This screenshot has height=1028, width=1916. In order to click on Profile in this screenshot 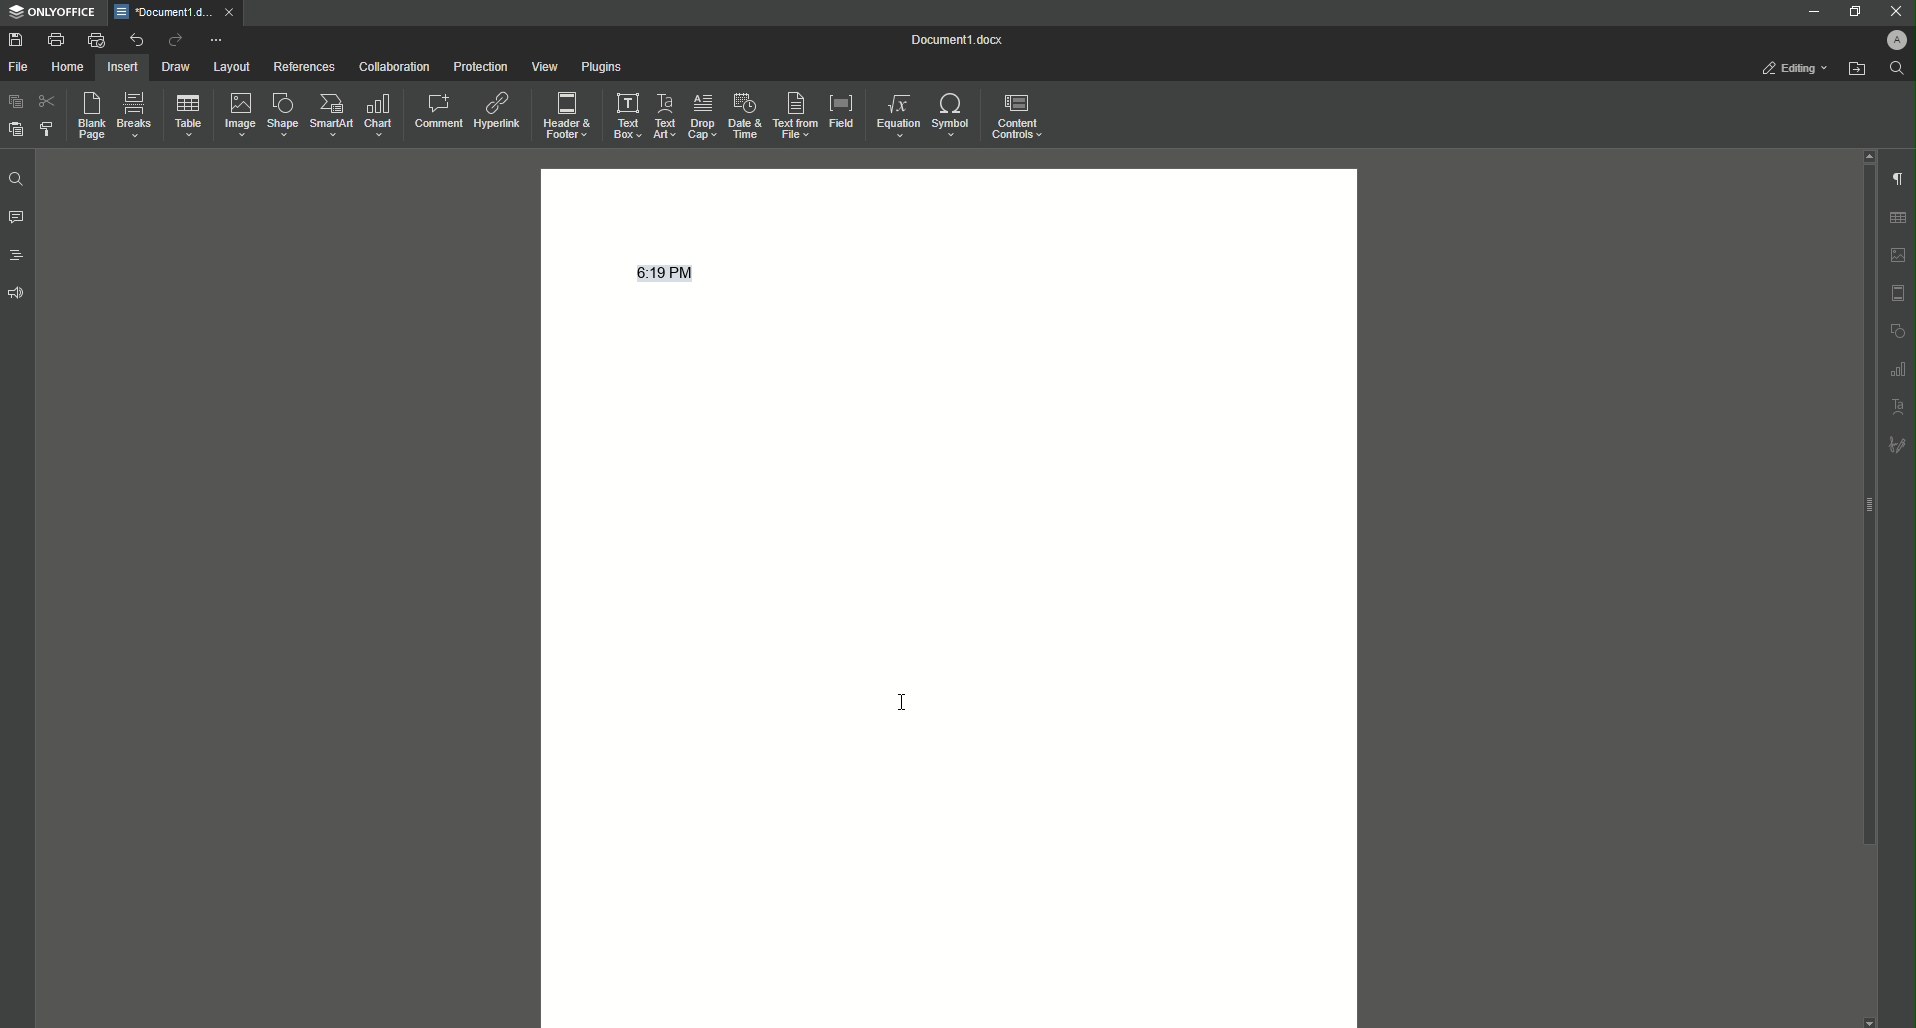, I will do `click(1894, 39)`.